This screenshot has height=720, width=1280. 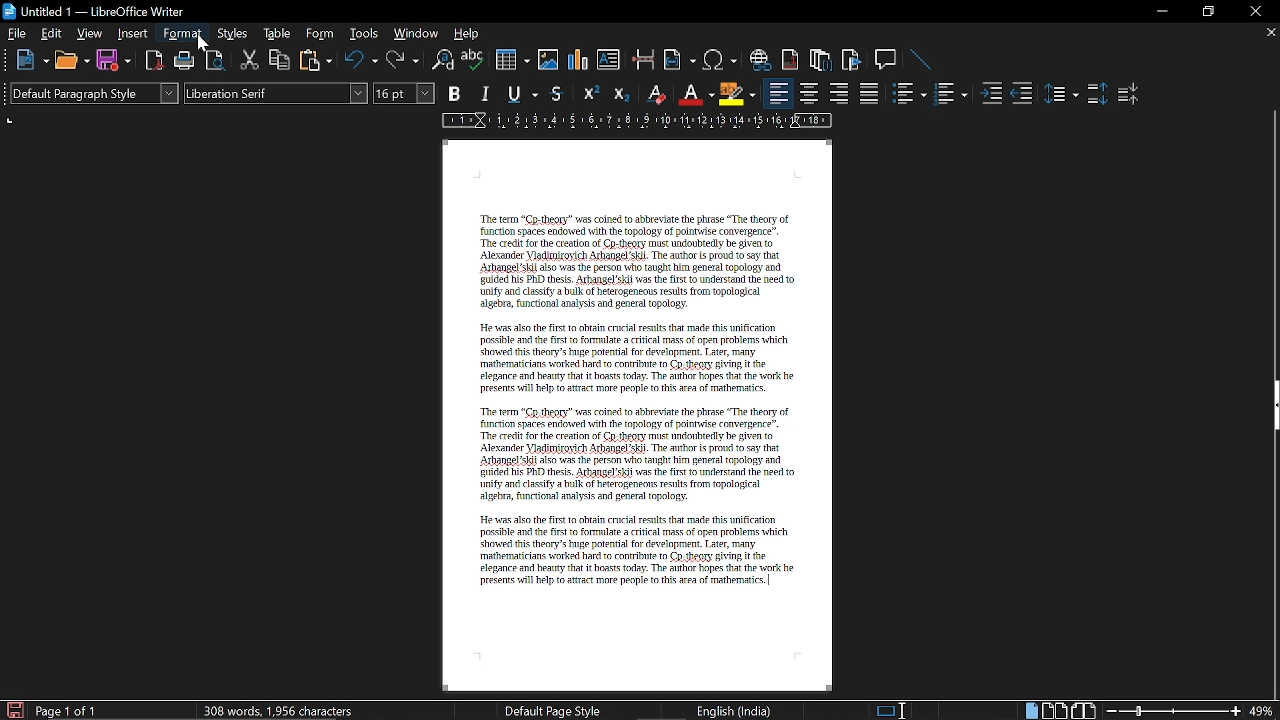 I want to click on Table, so click(x=281, y=33).